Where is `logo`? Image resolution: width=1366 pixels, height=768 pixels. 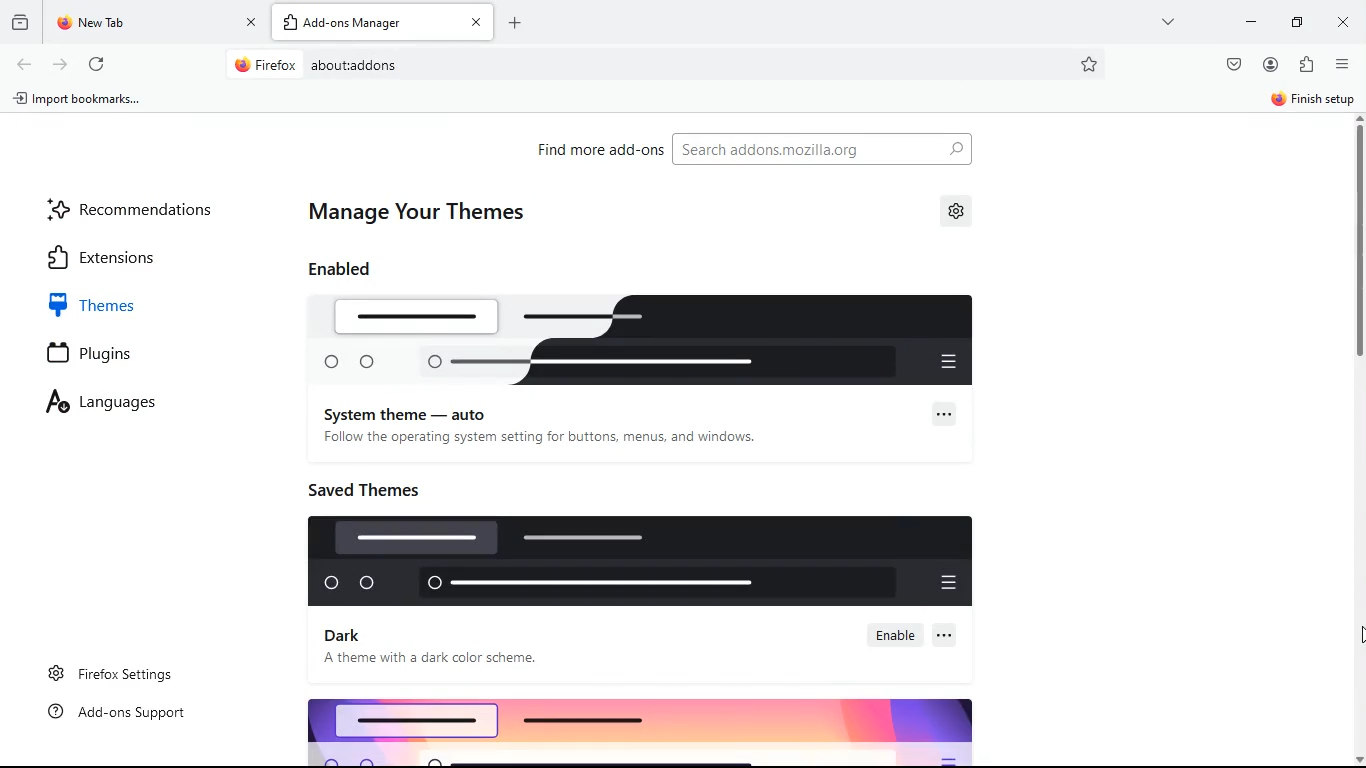
logo is located at coordinates (655, 343).